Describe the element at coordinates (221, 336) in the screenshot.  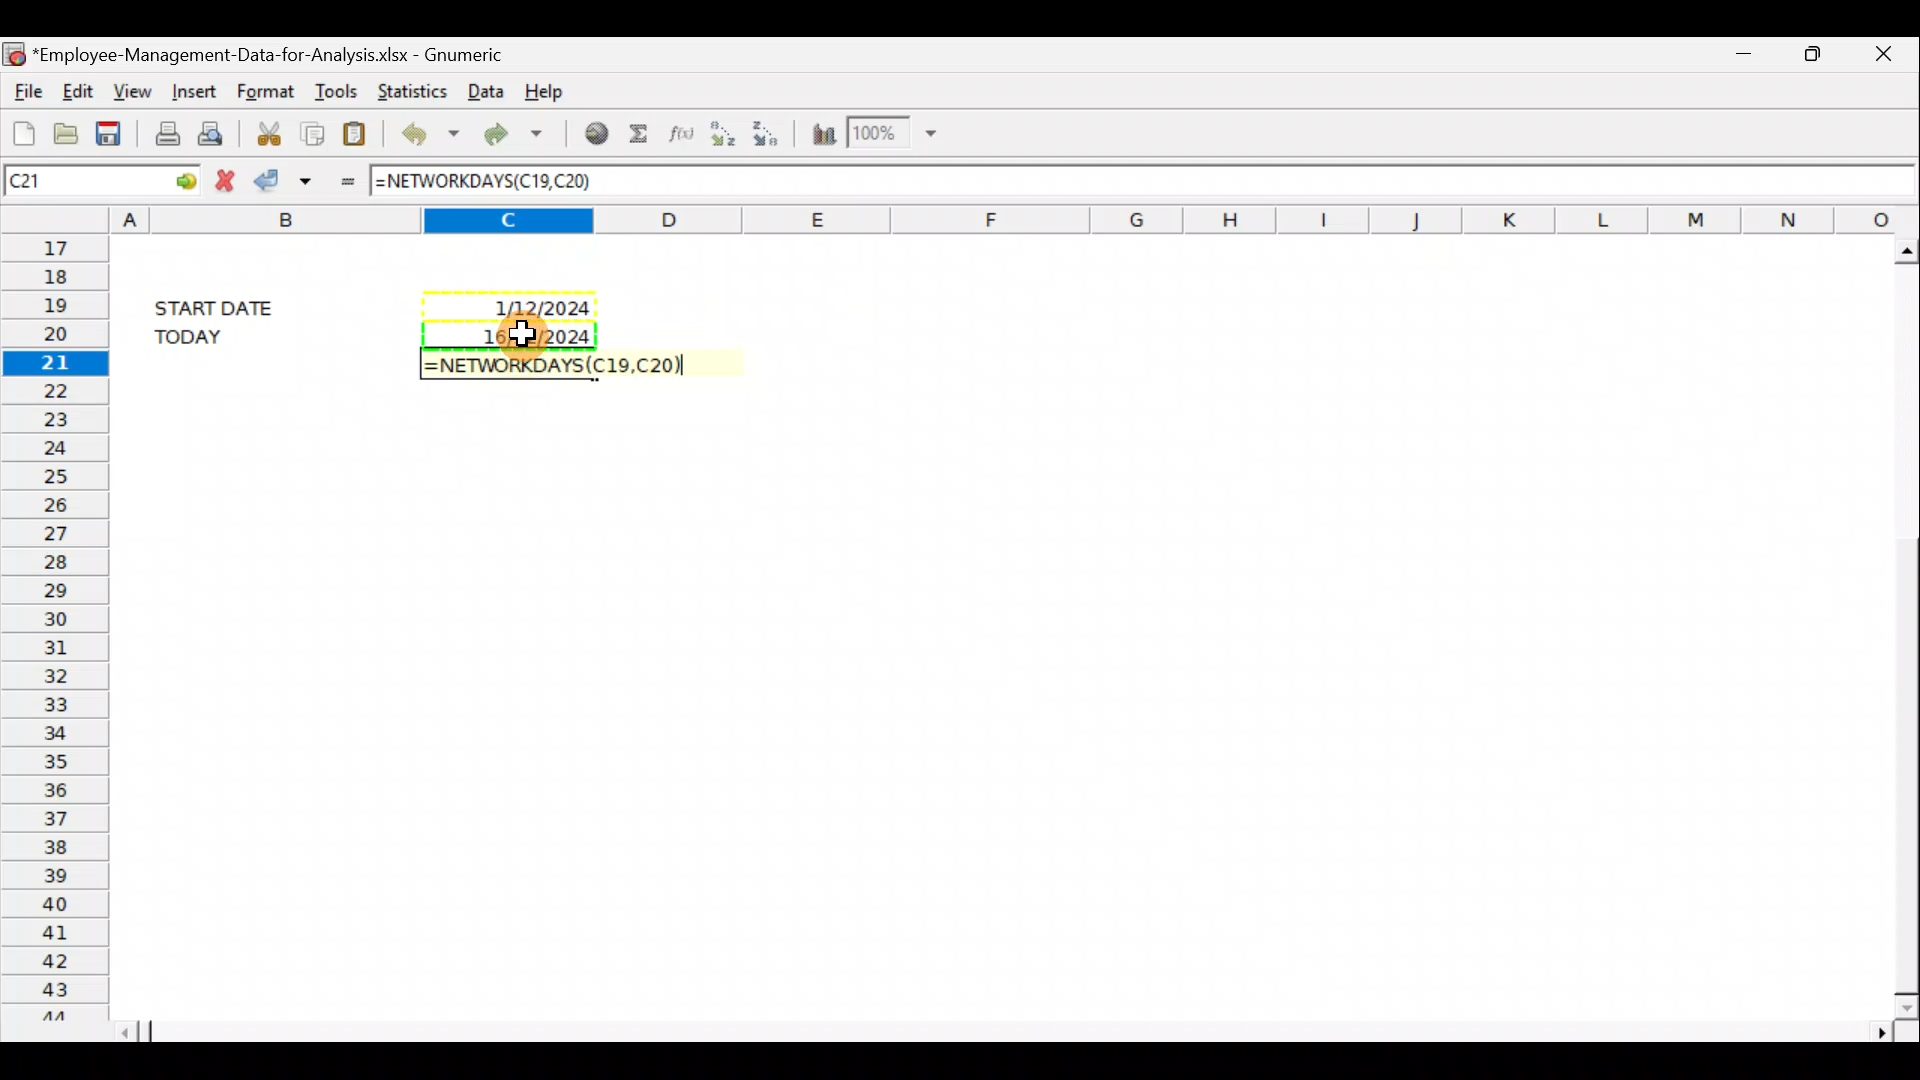
I see `TODAY` at that location.